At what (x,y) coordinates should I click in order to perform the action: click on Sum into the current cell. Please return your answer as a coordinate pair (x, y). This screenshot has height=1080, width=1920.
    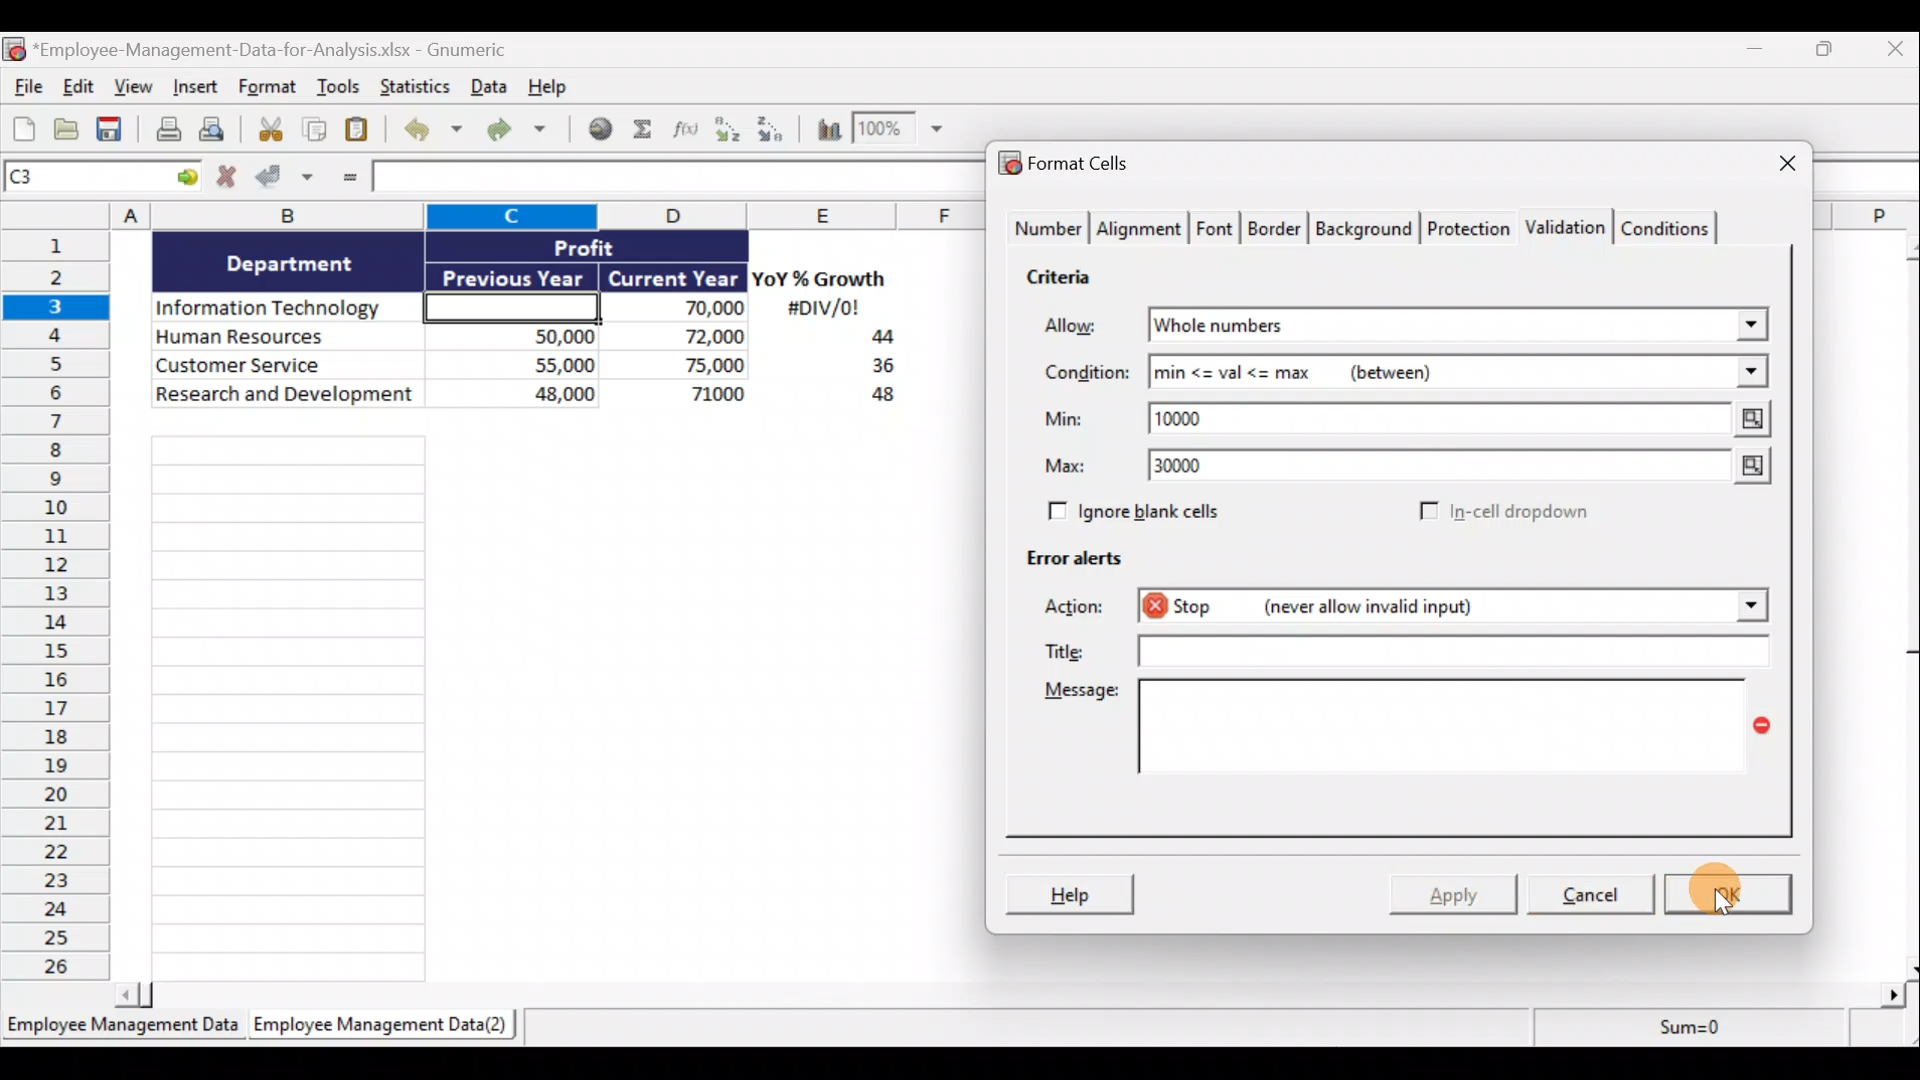
    Looking at the image, I should click on (645, 131).